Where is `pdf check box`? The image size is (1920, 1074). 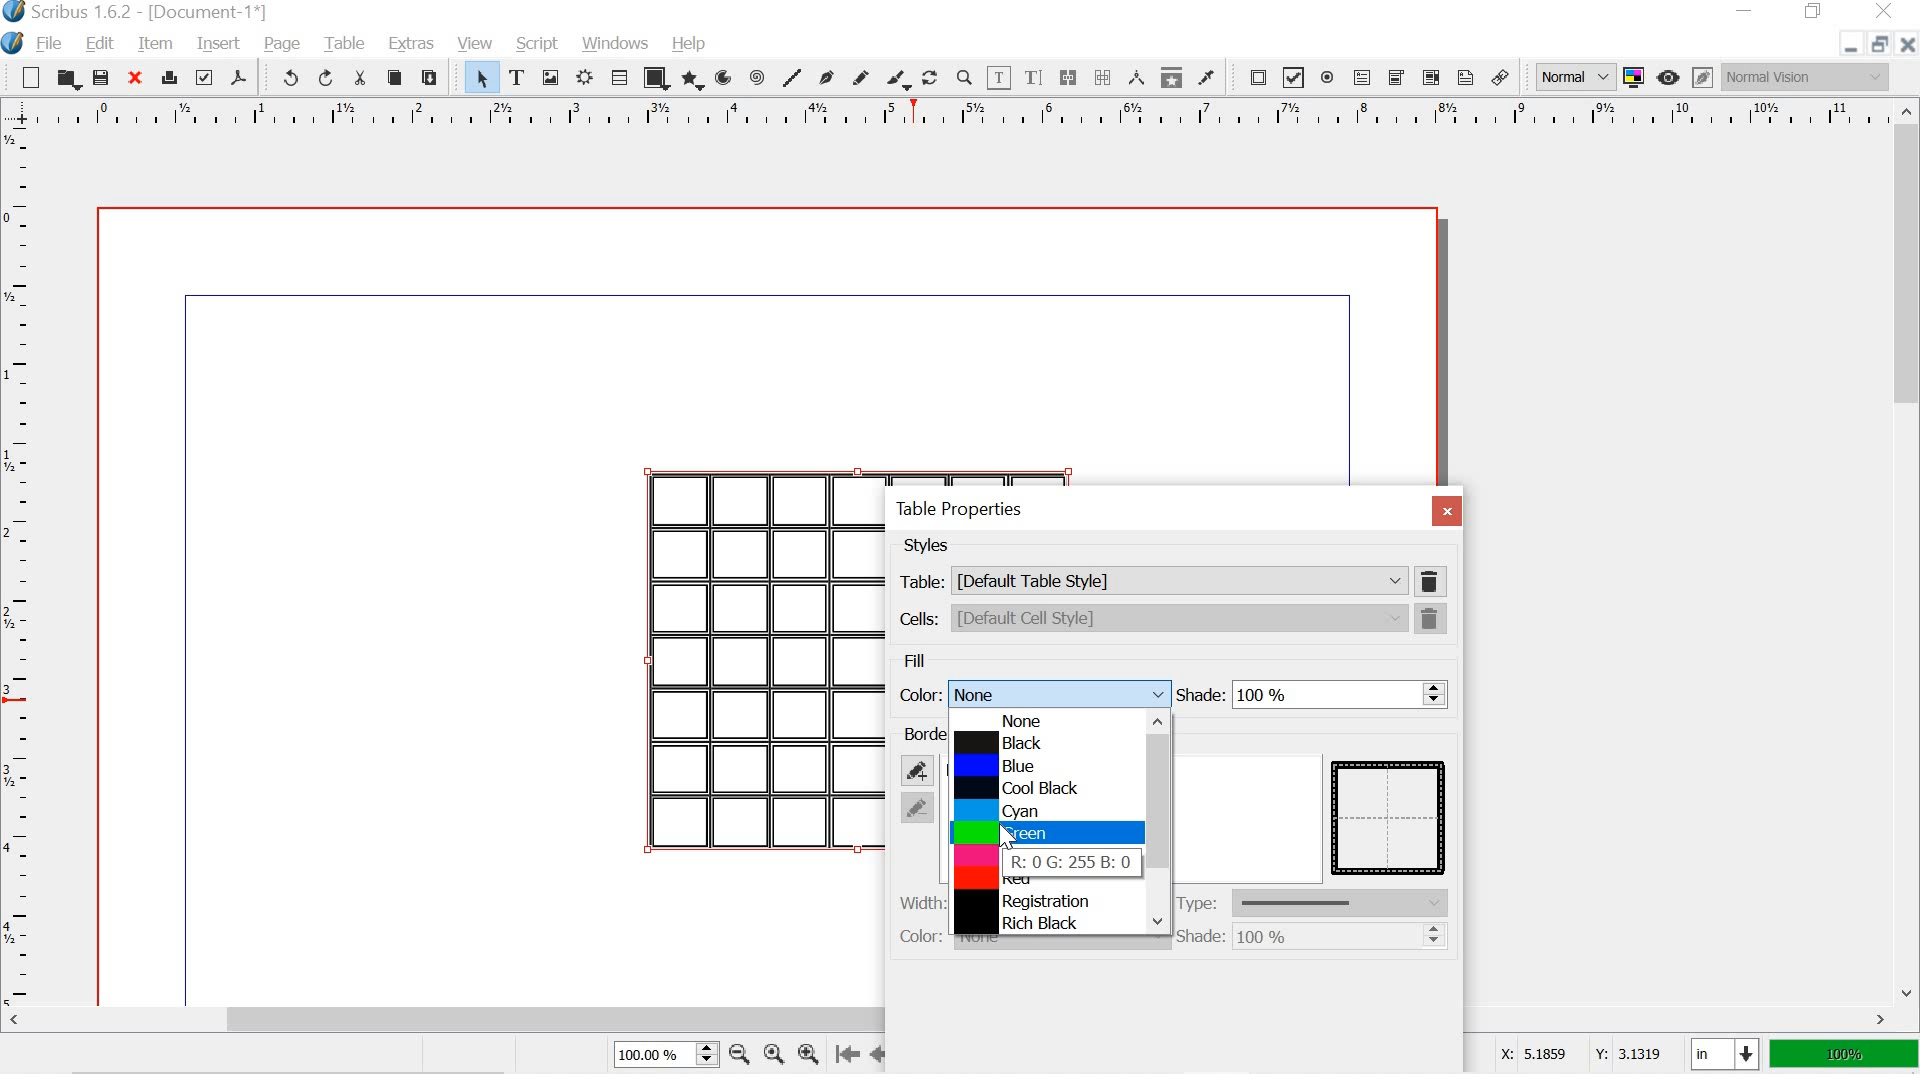
pdf check box is located at coordinates (1295, 77).